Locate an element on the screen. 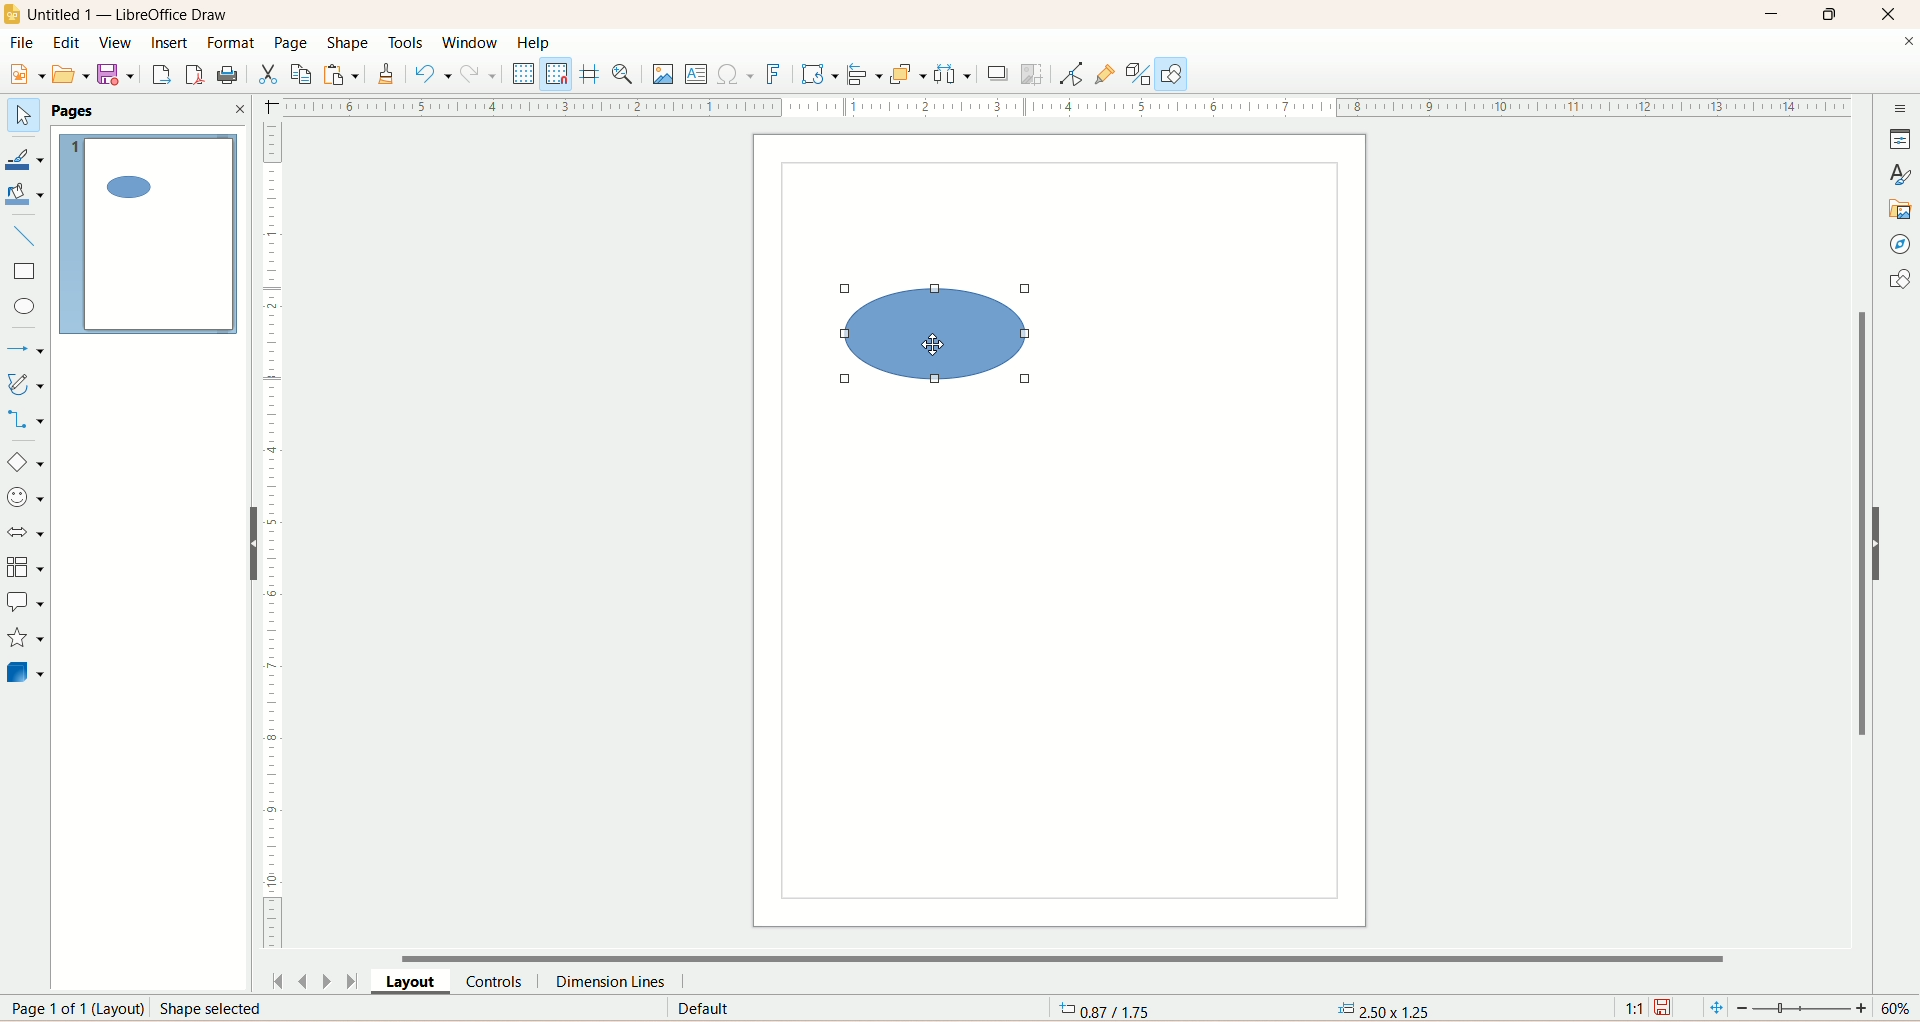 The width and height of the screenshot is (1920, 1022). dimension lines is located at coordinates (626, 980).